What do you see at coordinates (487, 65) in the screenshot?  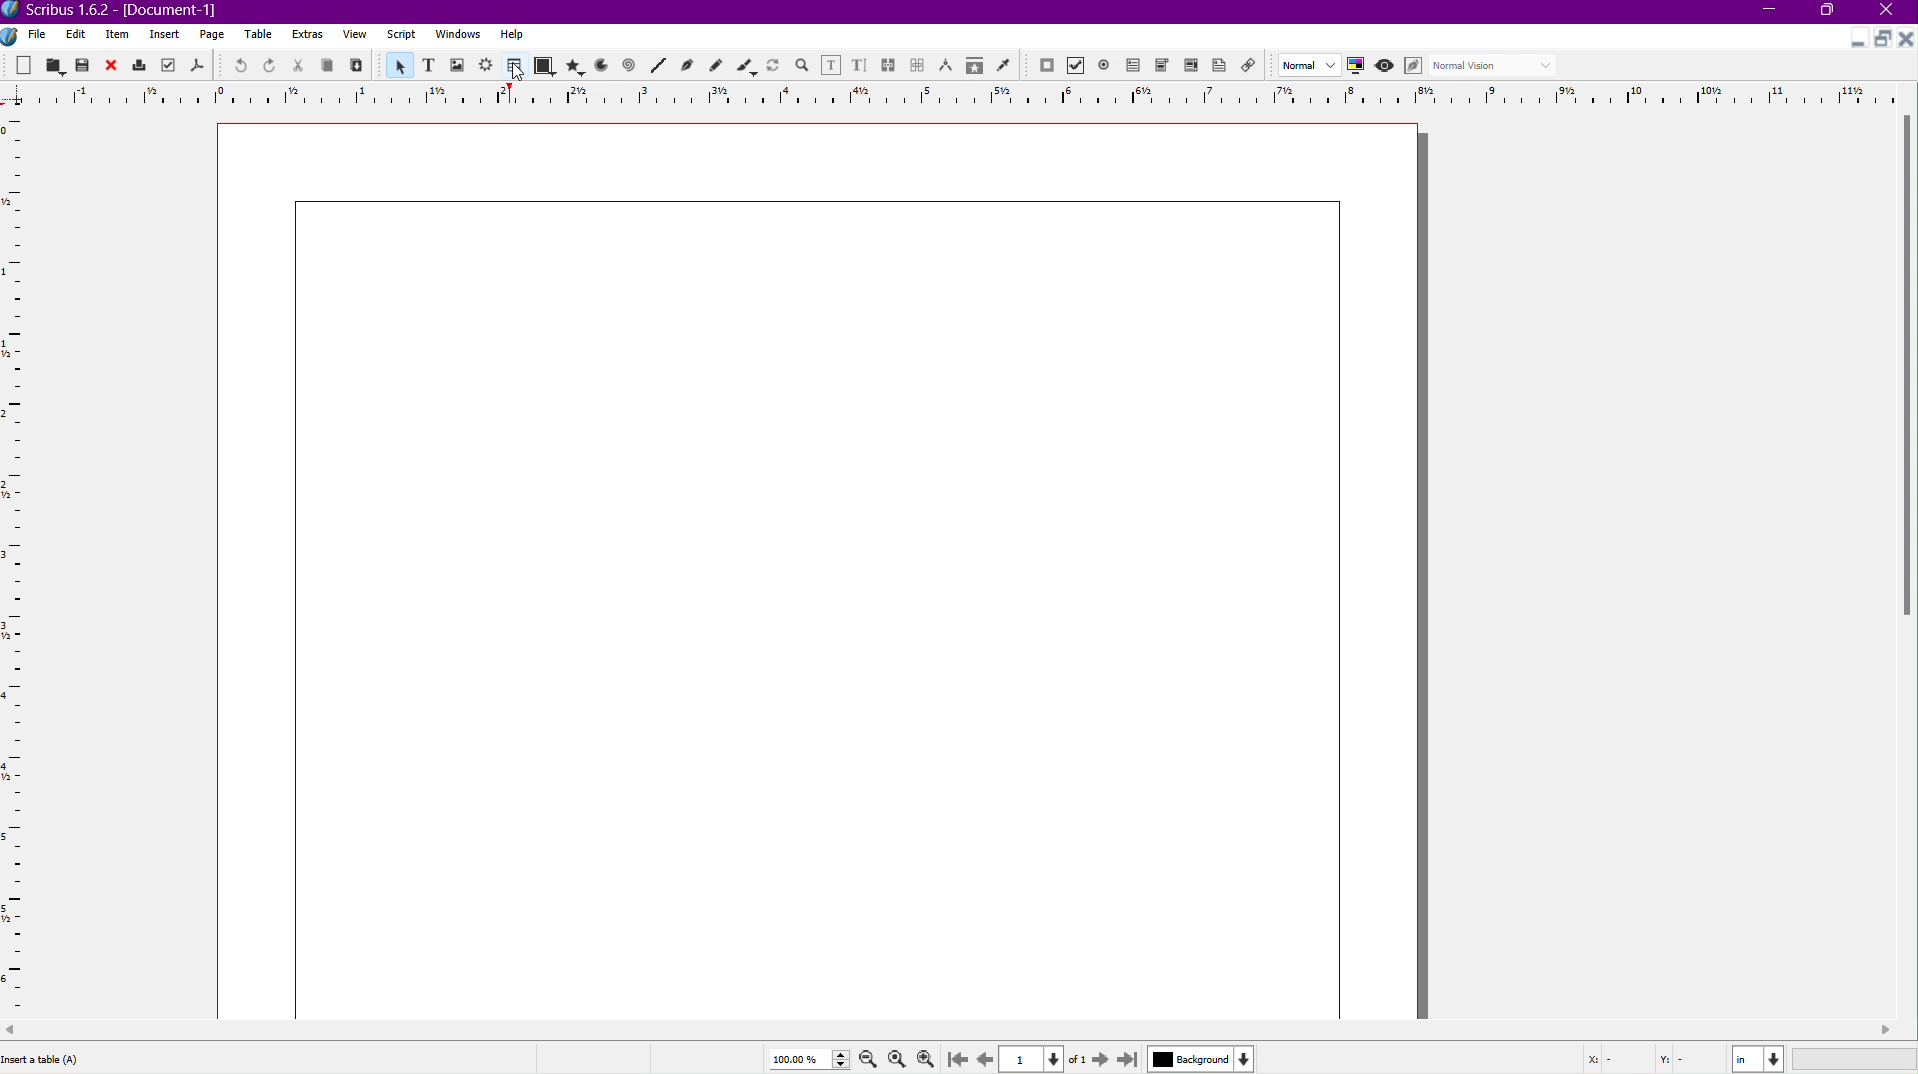 I see `Render Frame` at bounding box center [487, 65].